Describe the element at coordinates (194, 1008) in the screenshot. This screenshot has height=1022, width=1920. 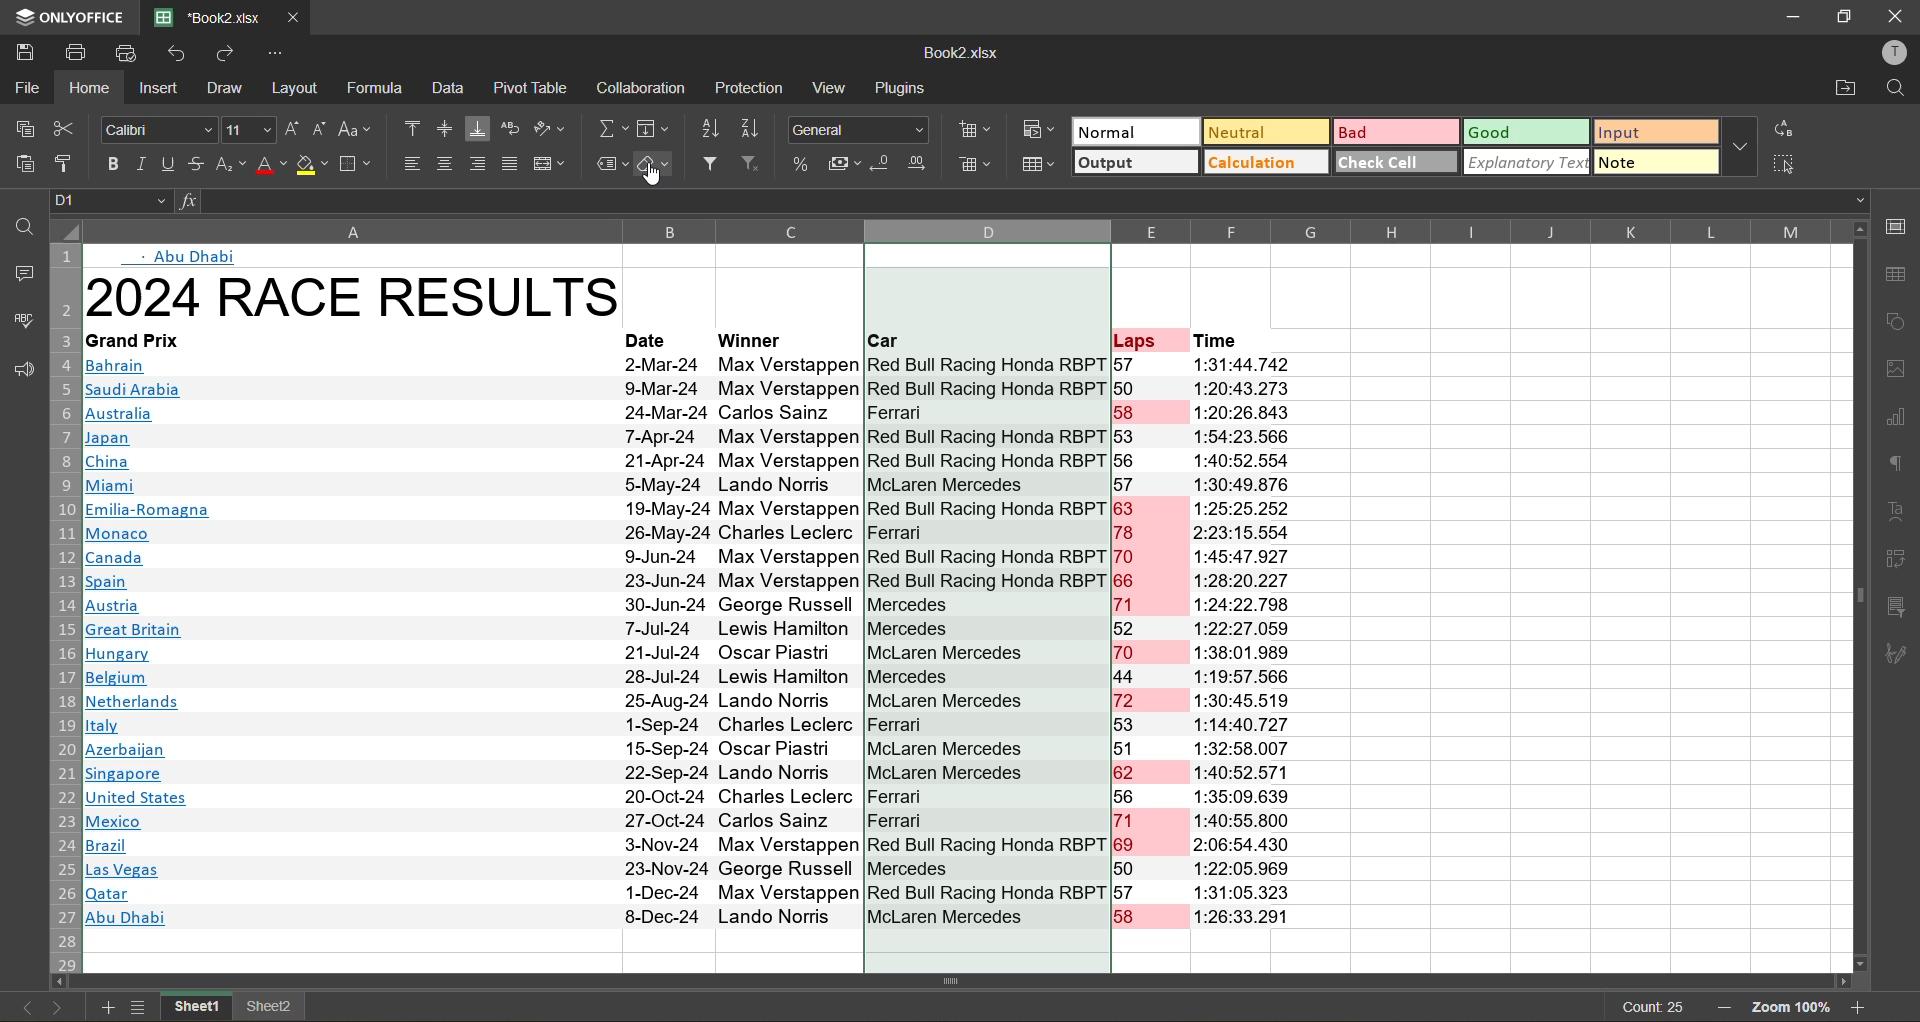
I see `sheet1` at that location.